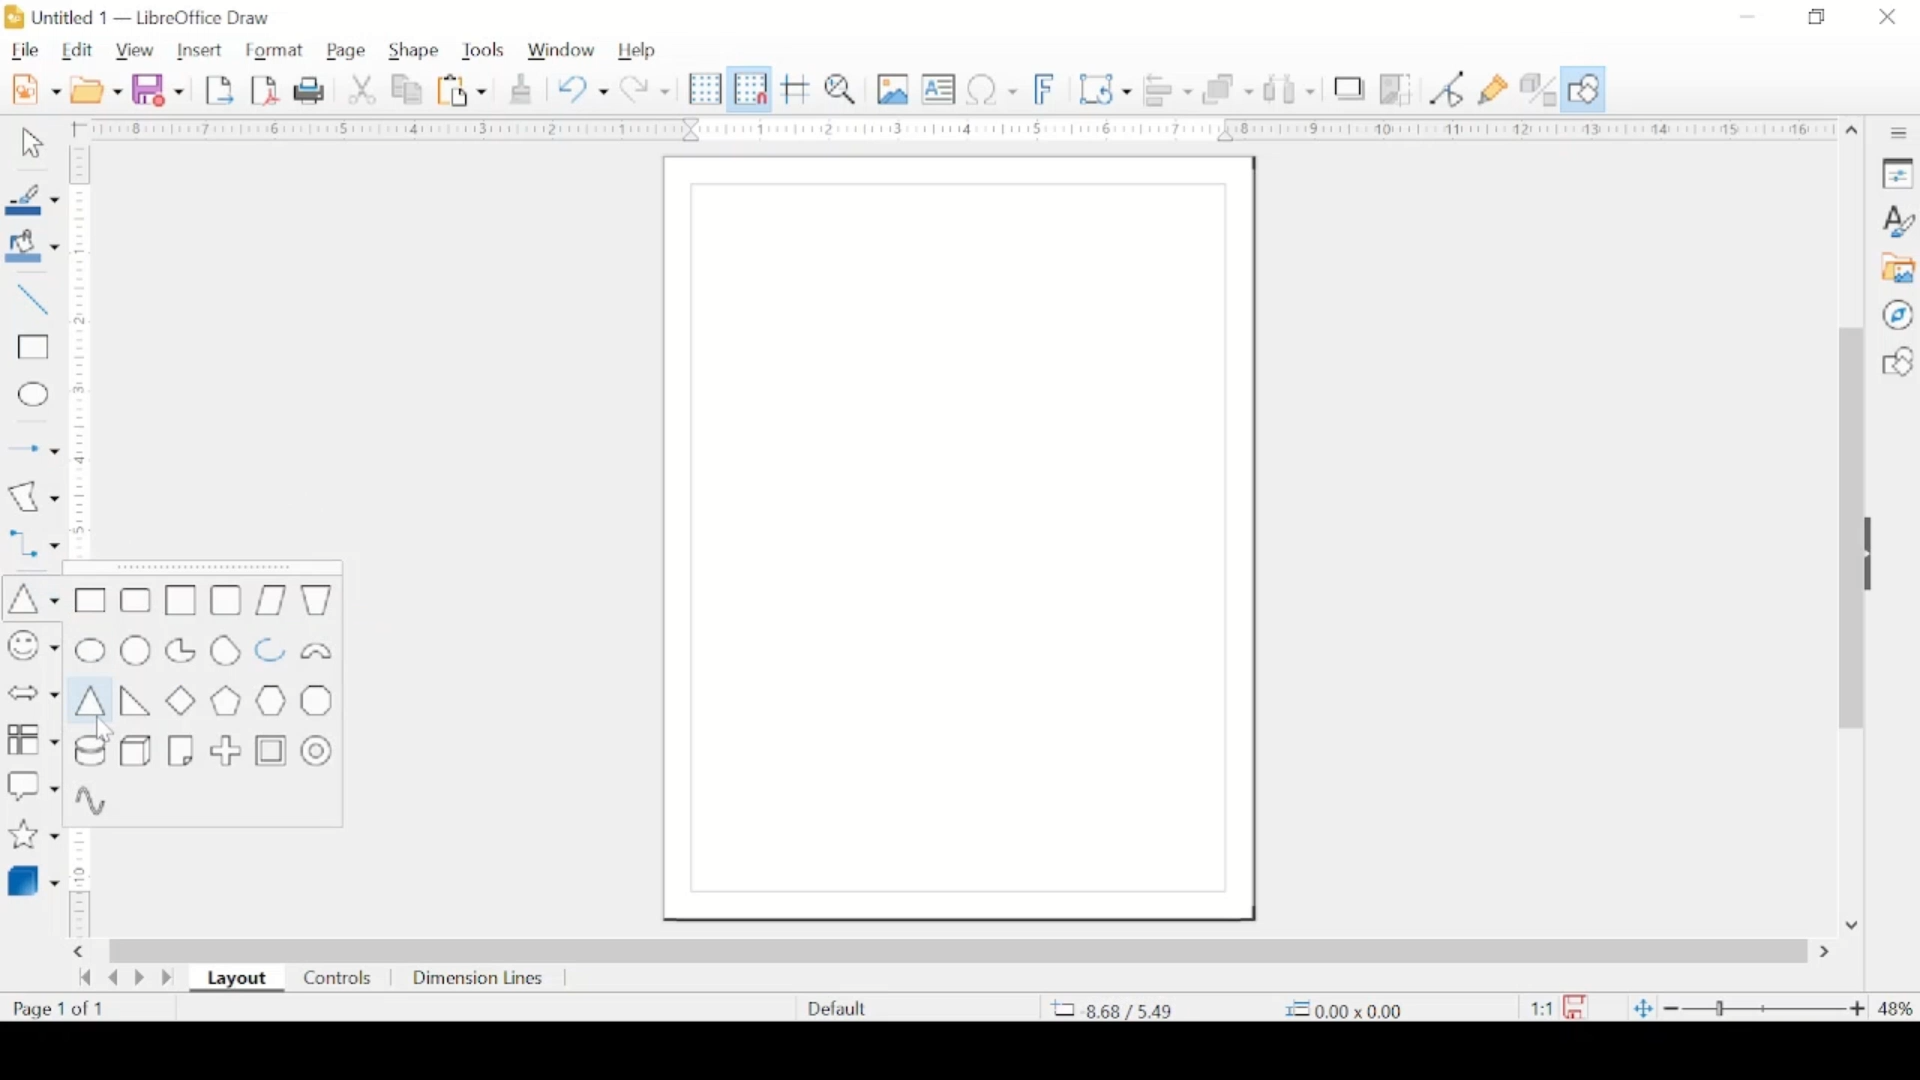 Image resolution: width=1920 pixels, height=1080 pixels. What do you see at coordinates (1852, 131) in the screenshot?
I see `scroll up ` at bounding box center [1852, 131].